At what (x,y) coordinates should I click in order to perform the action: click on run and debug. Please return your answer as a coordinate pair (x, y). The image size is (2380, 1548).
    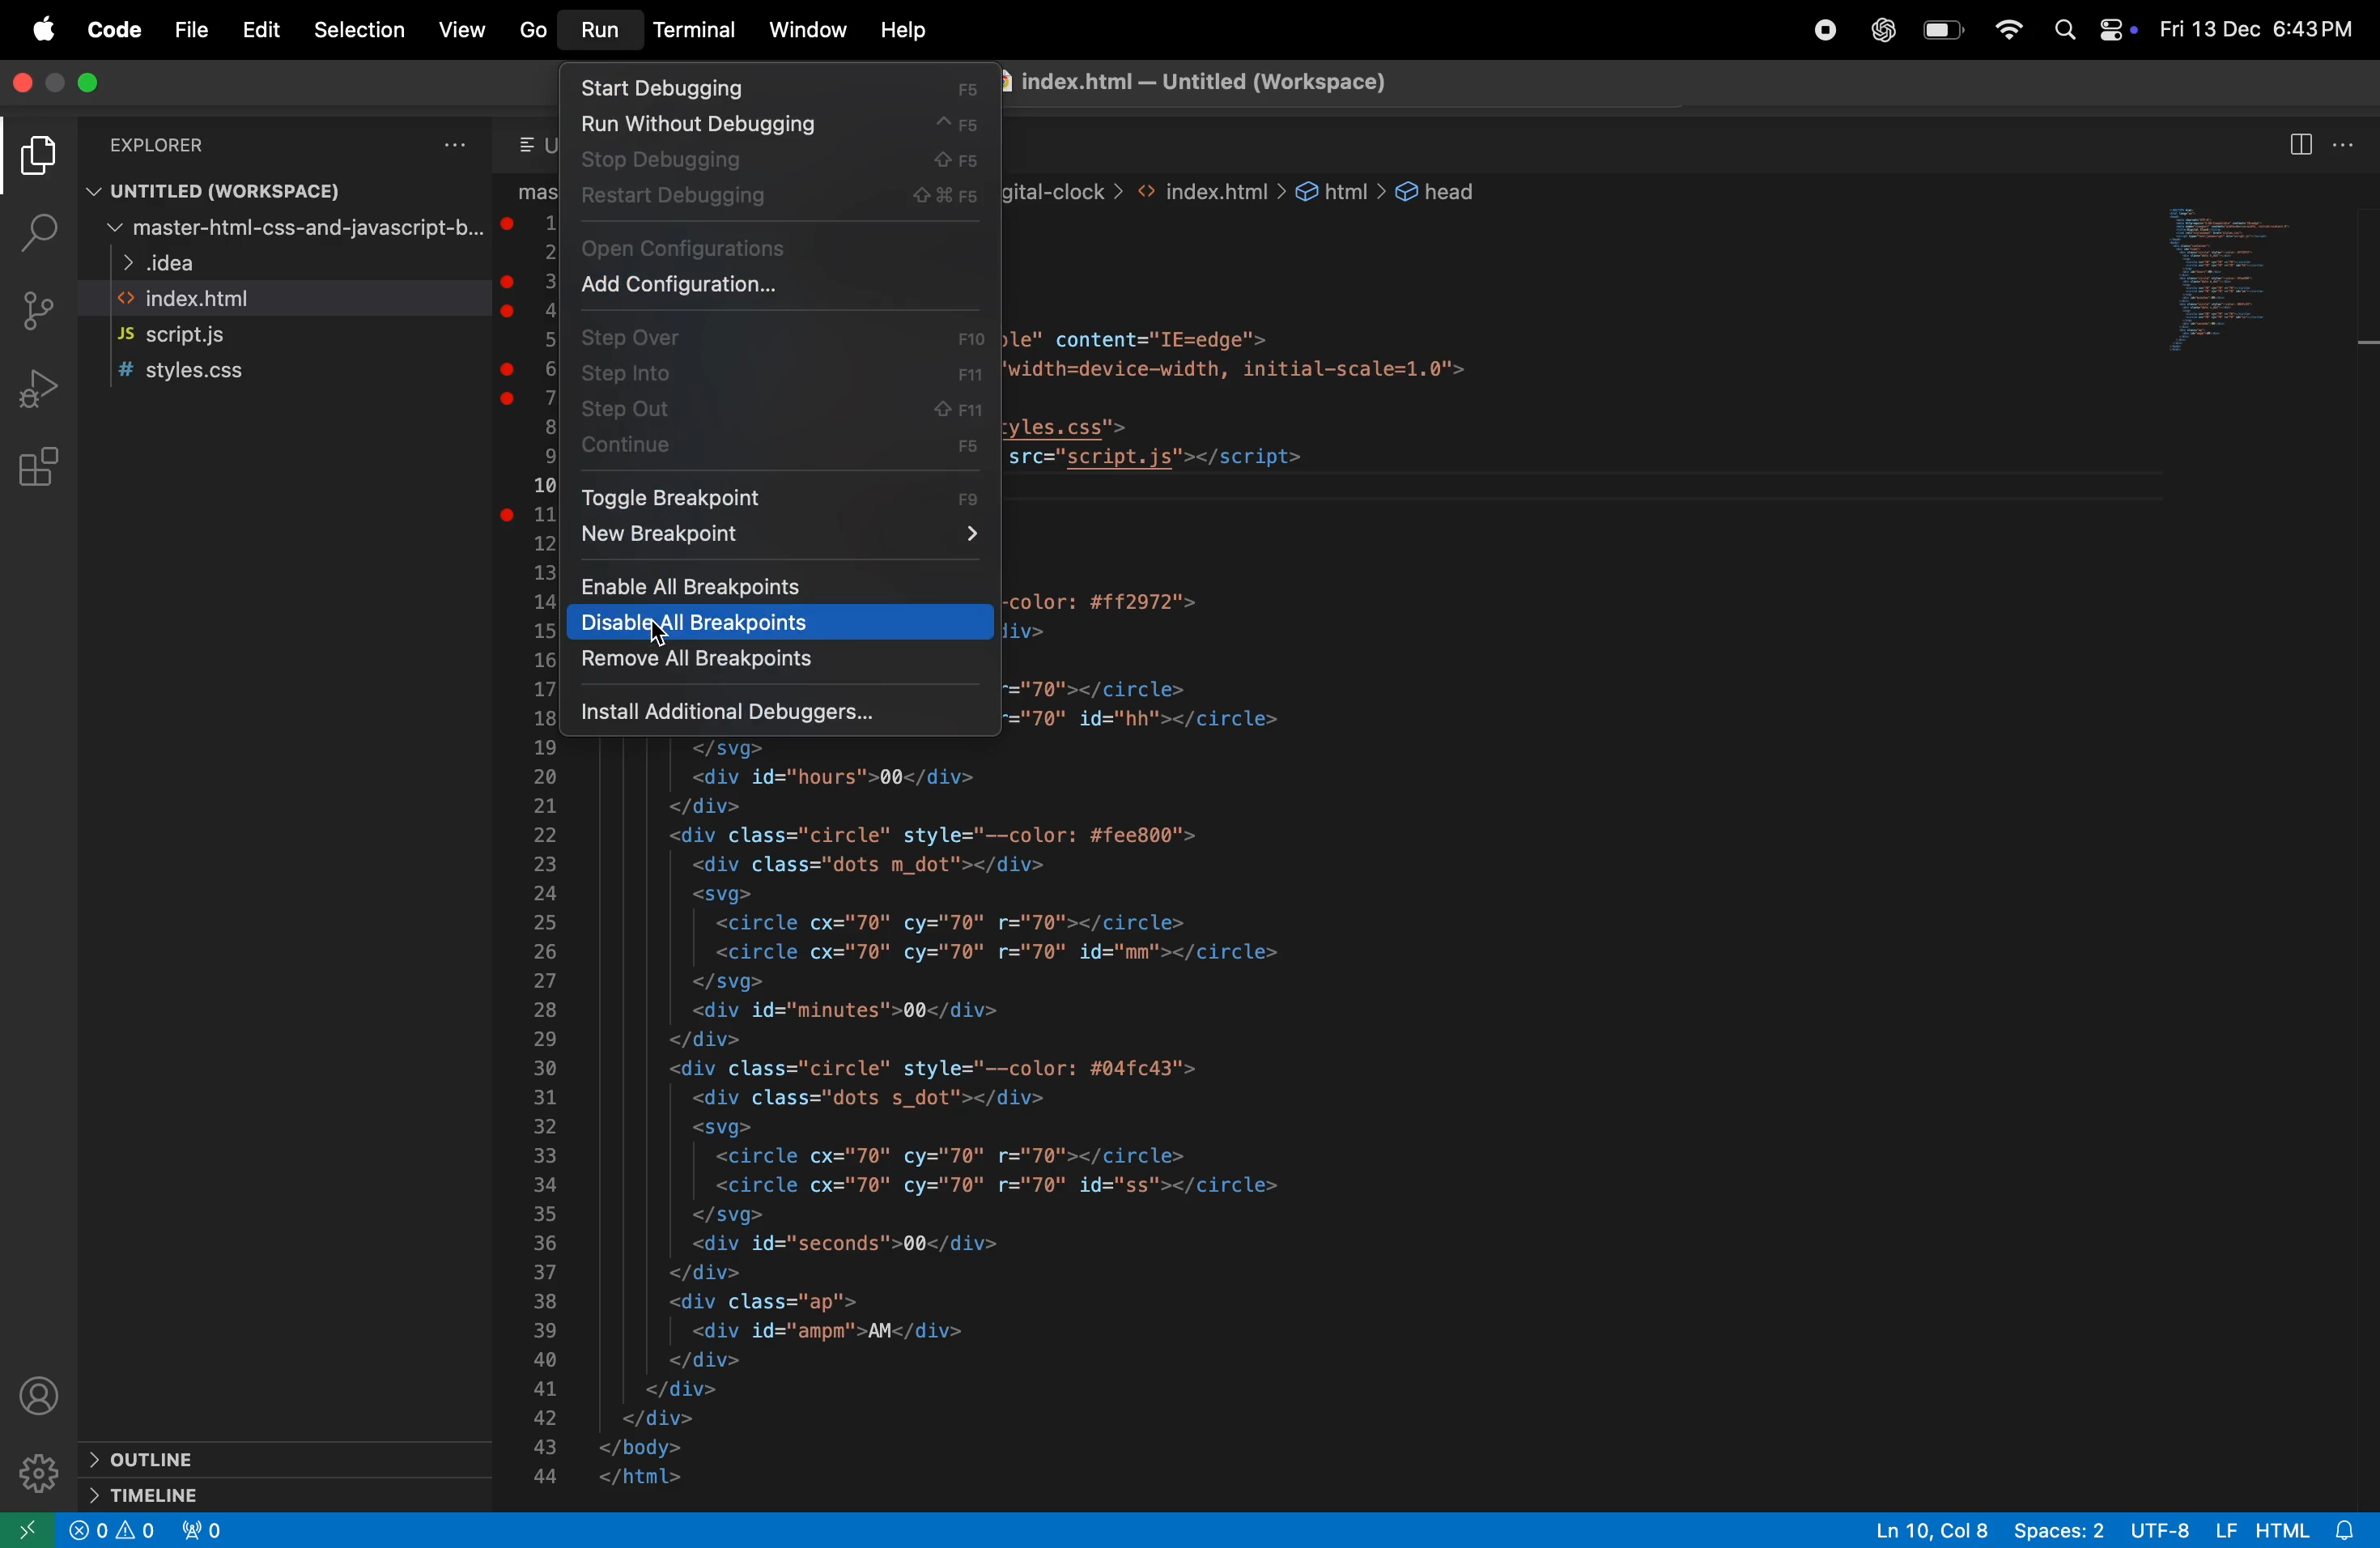
    Looking at the image, I should click on (38, 393).